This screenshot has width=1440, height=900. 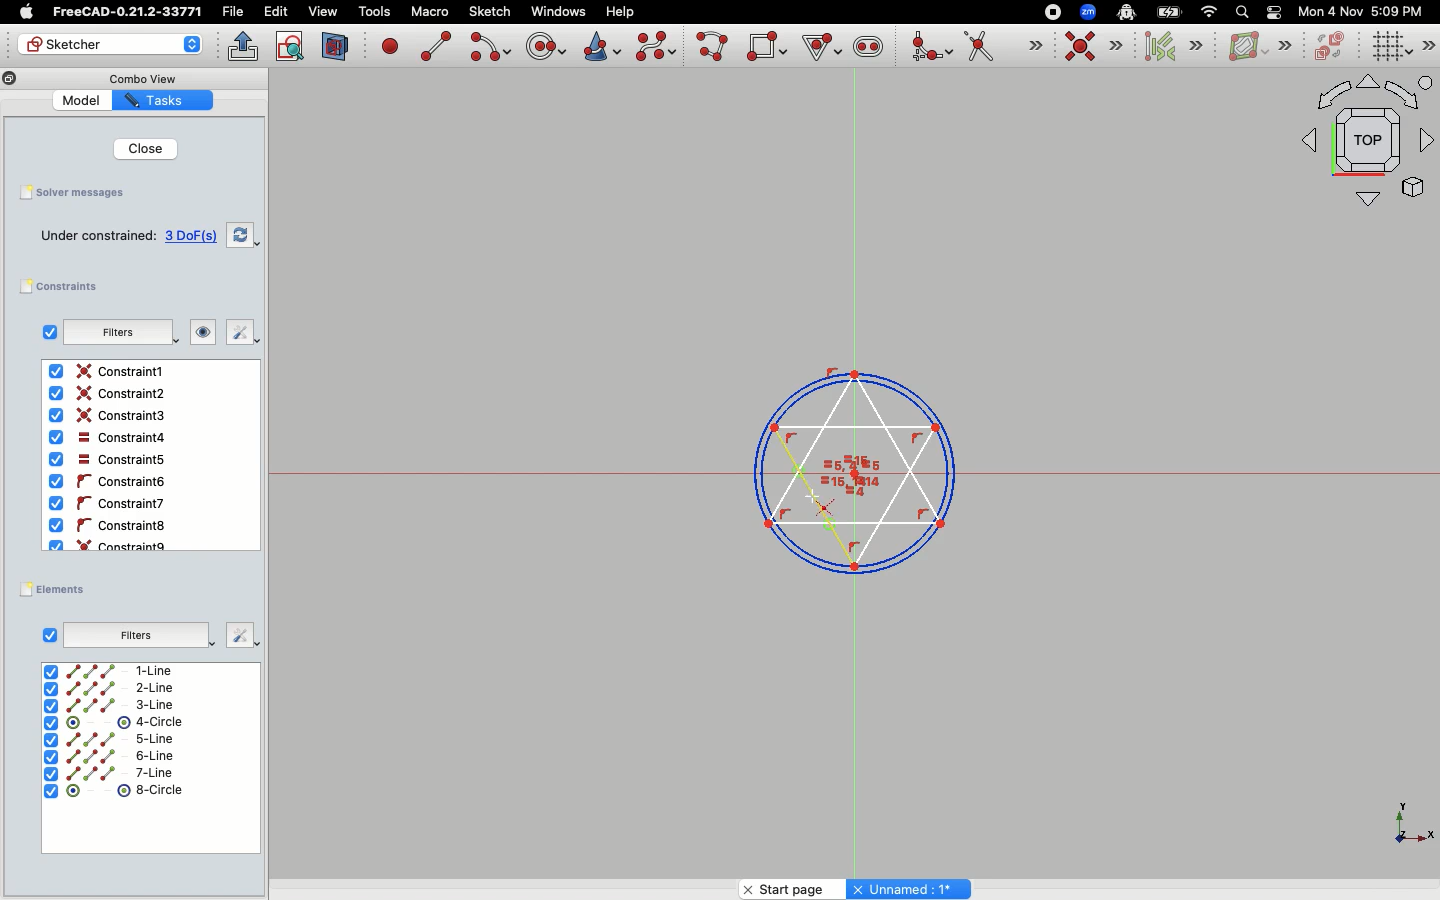 What do you see at coordinates (558, 12) in the screenshot?
I see `Windows` at bounding box center [558, 12].